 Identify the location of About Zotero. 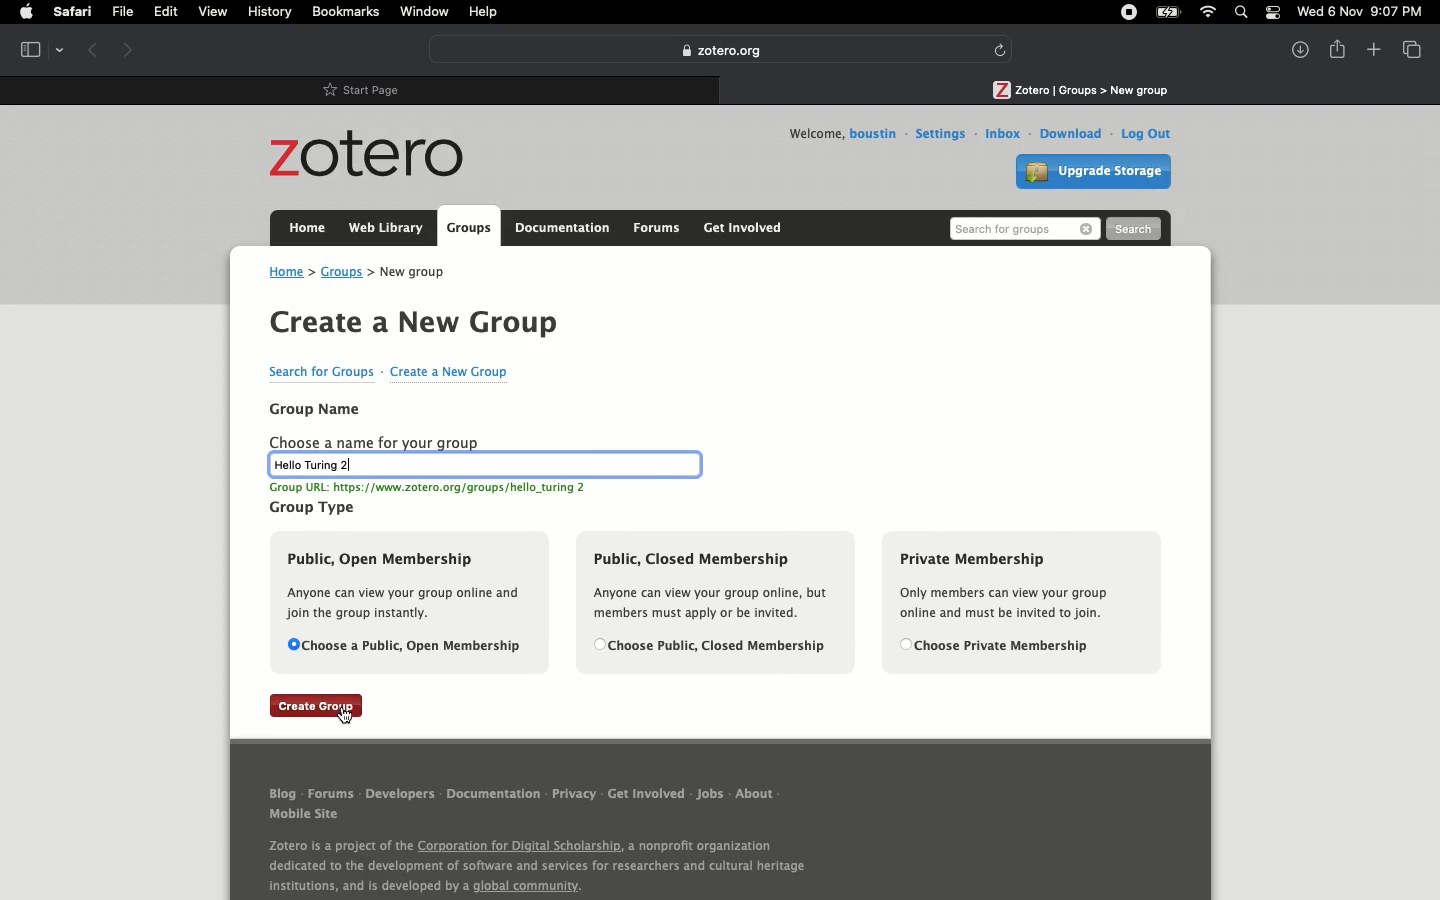
(531, 865).